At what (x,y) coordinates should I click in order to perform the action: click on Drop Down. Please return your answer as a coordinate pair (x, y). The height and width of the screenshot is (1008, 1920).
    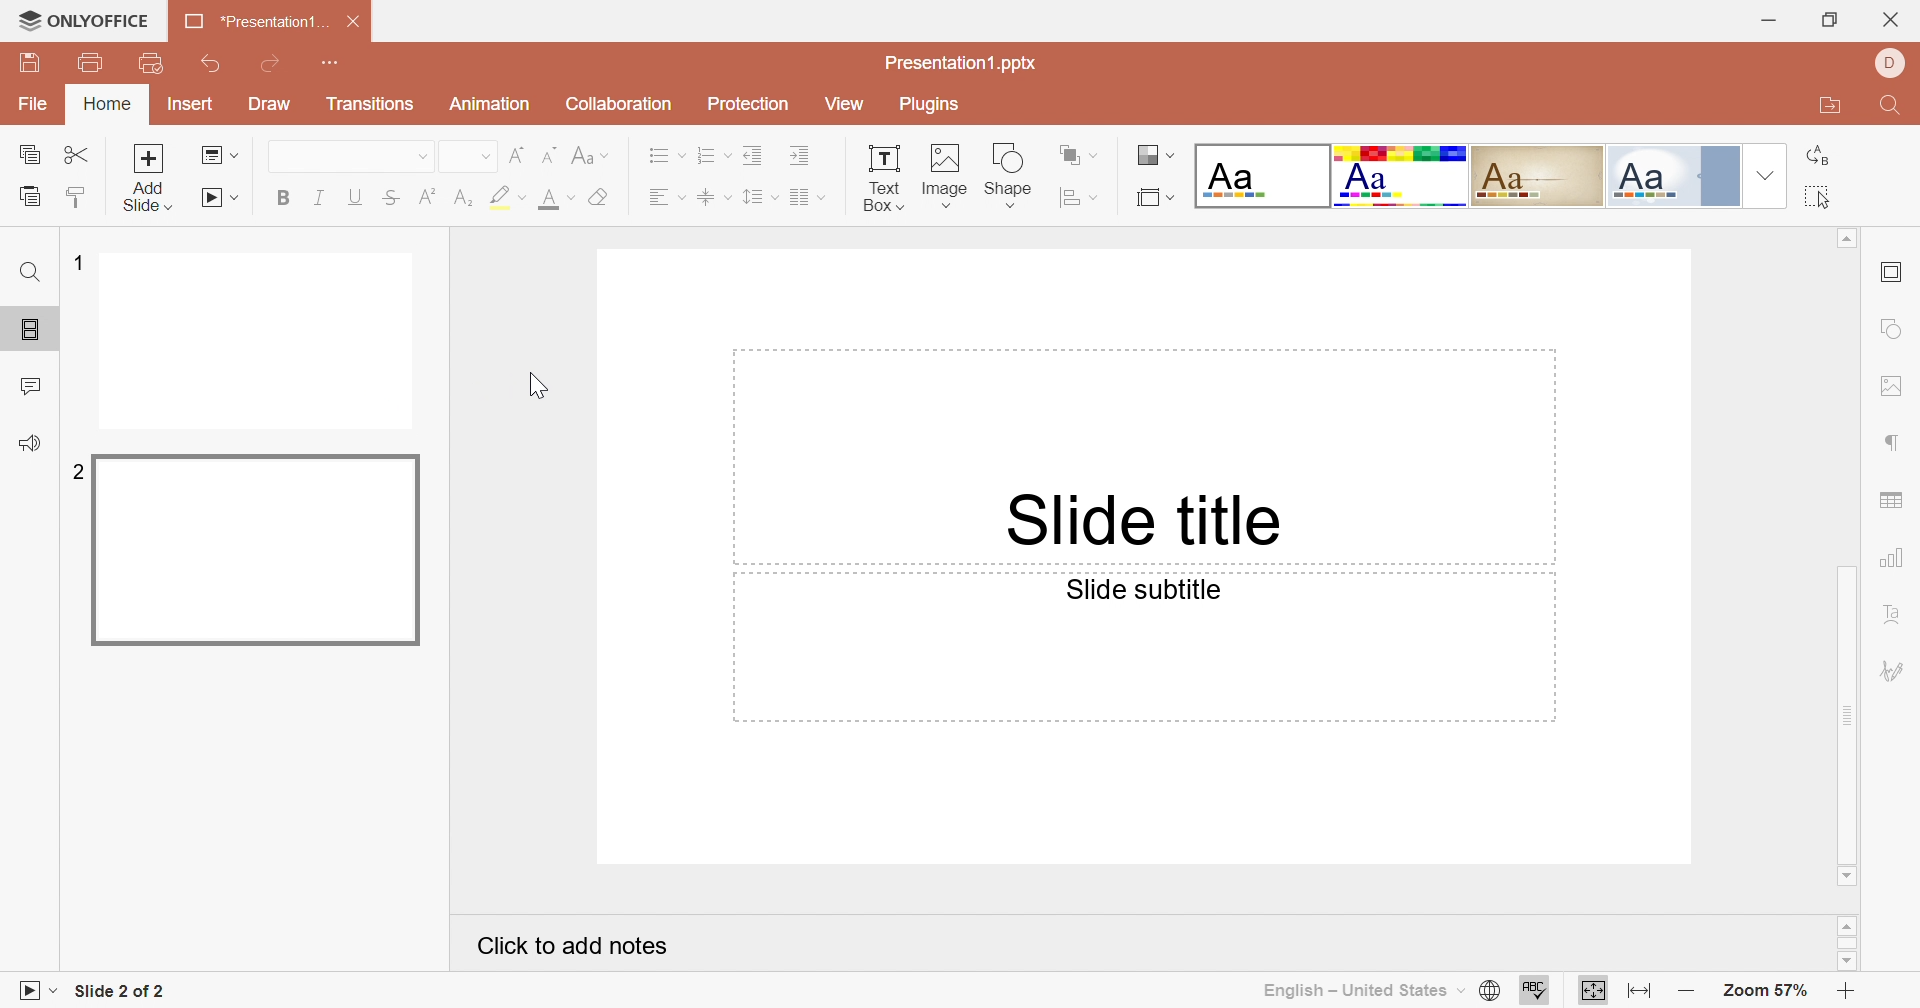
    Looking at the image, I should click on (484, 155).